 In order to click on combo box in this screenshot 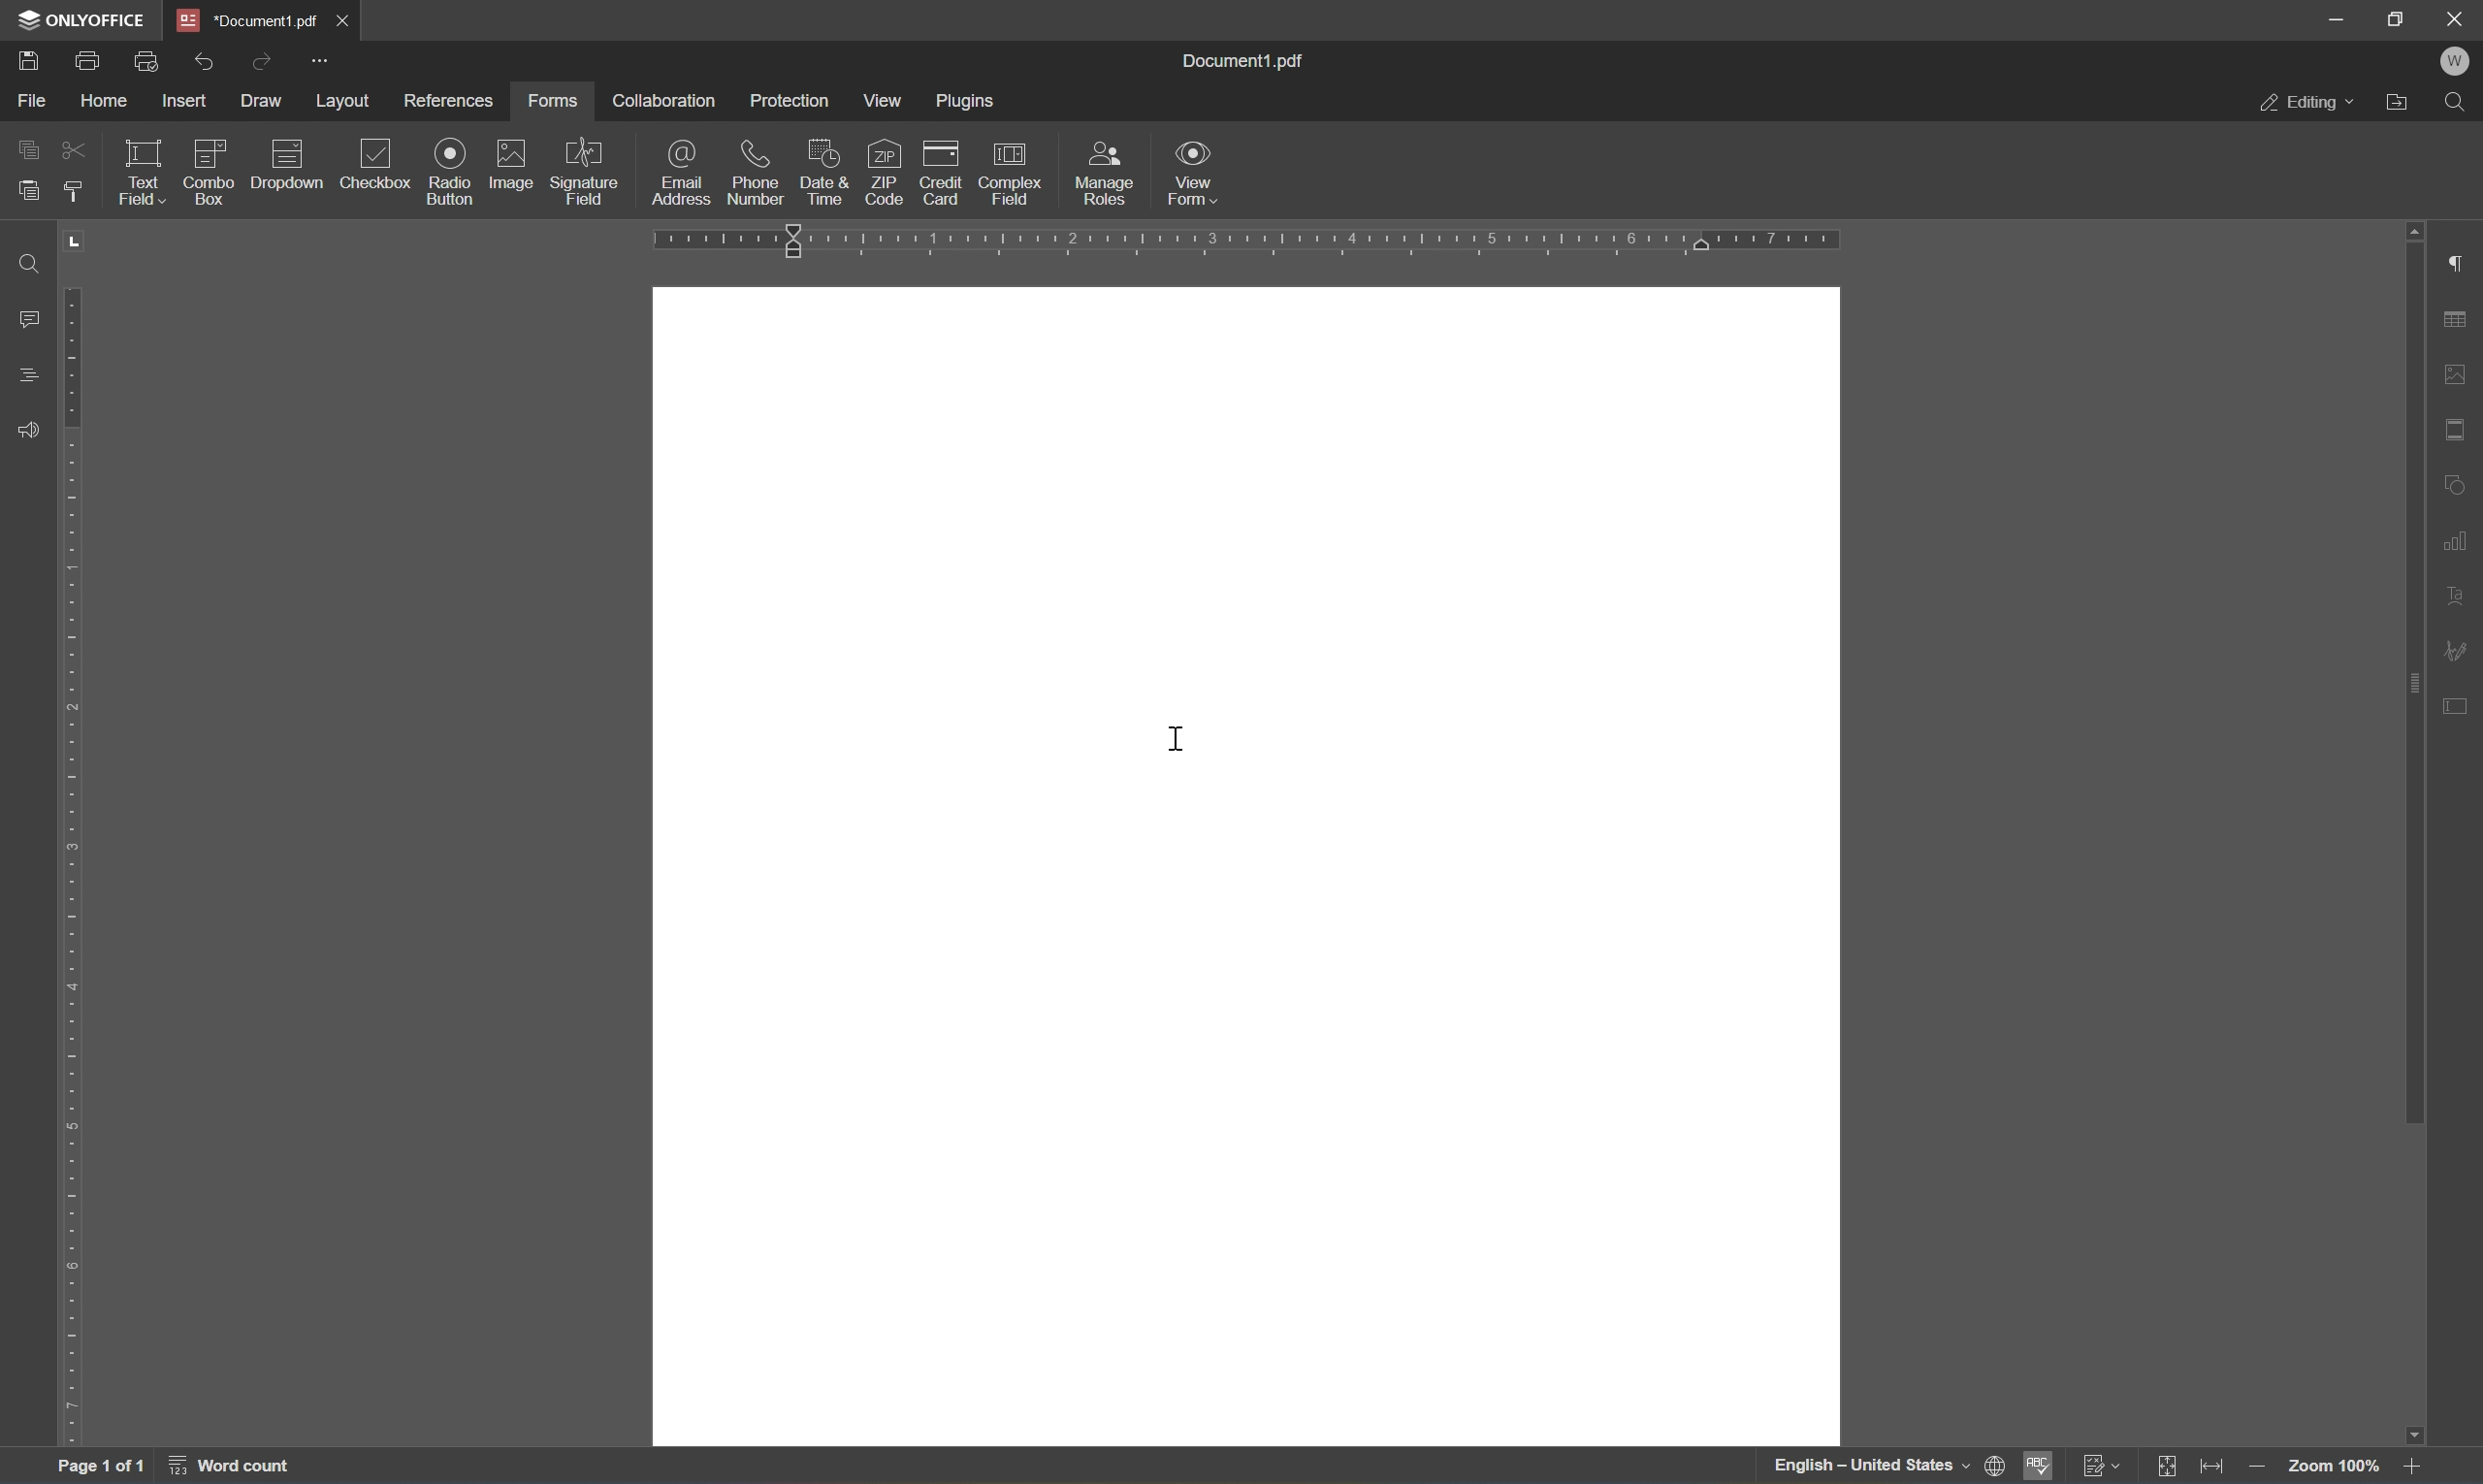, I will do `click(211, 173)`.